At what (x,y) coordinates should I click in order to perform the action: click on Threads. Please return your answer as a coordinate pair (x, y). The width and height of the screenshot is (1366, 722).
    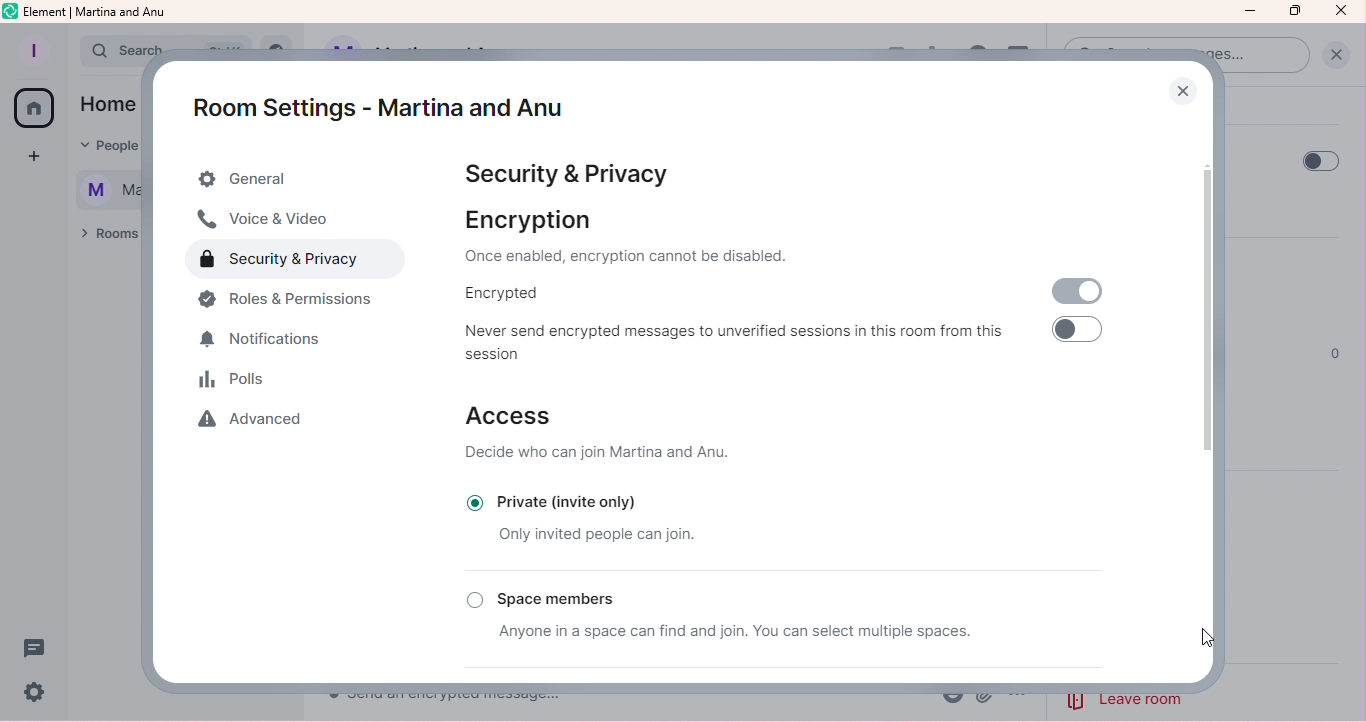
    Looking at the image, I should click on (37, 644).